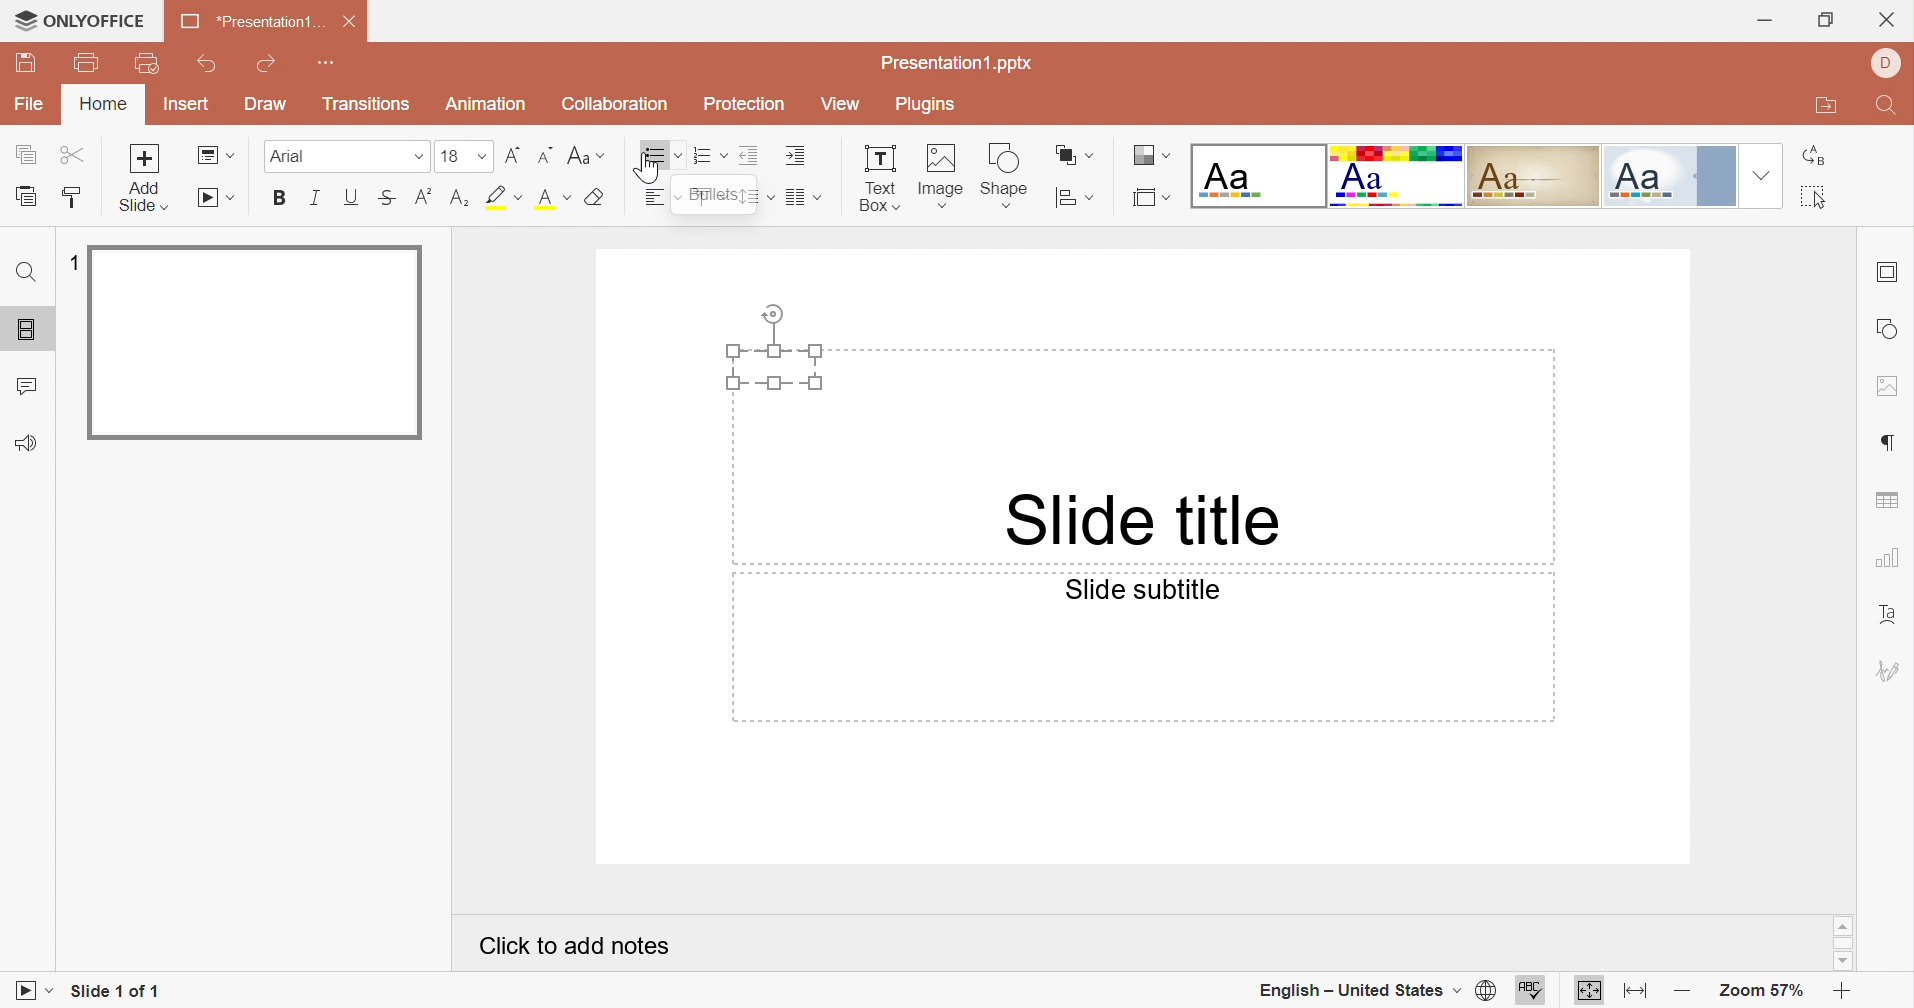 The image size is (1914, 1008). I want to click on Subscript, so click(459, 196).